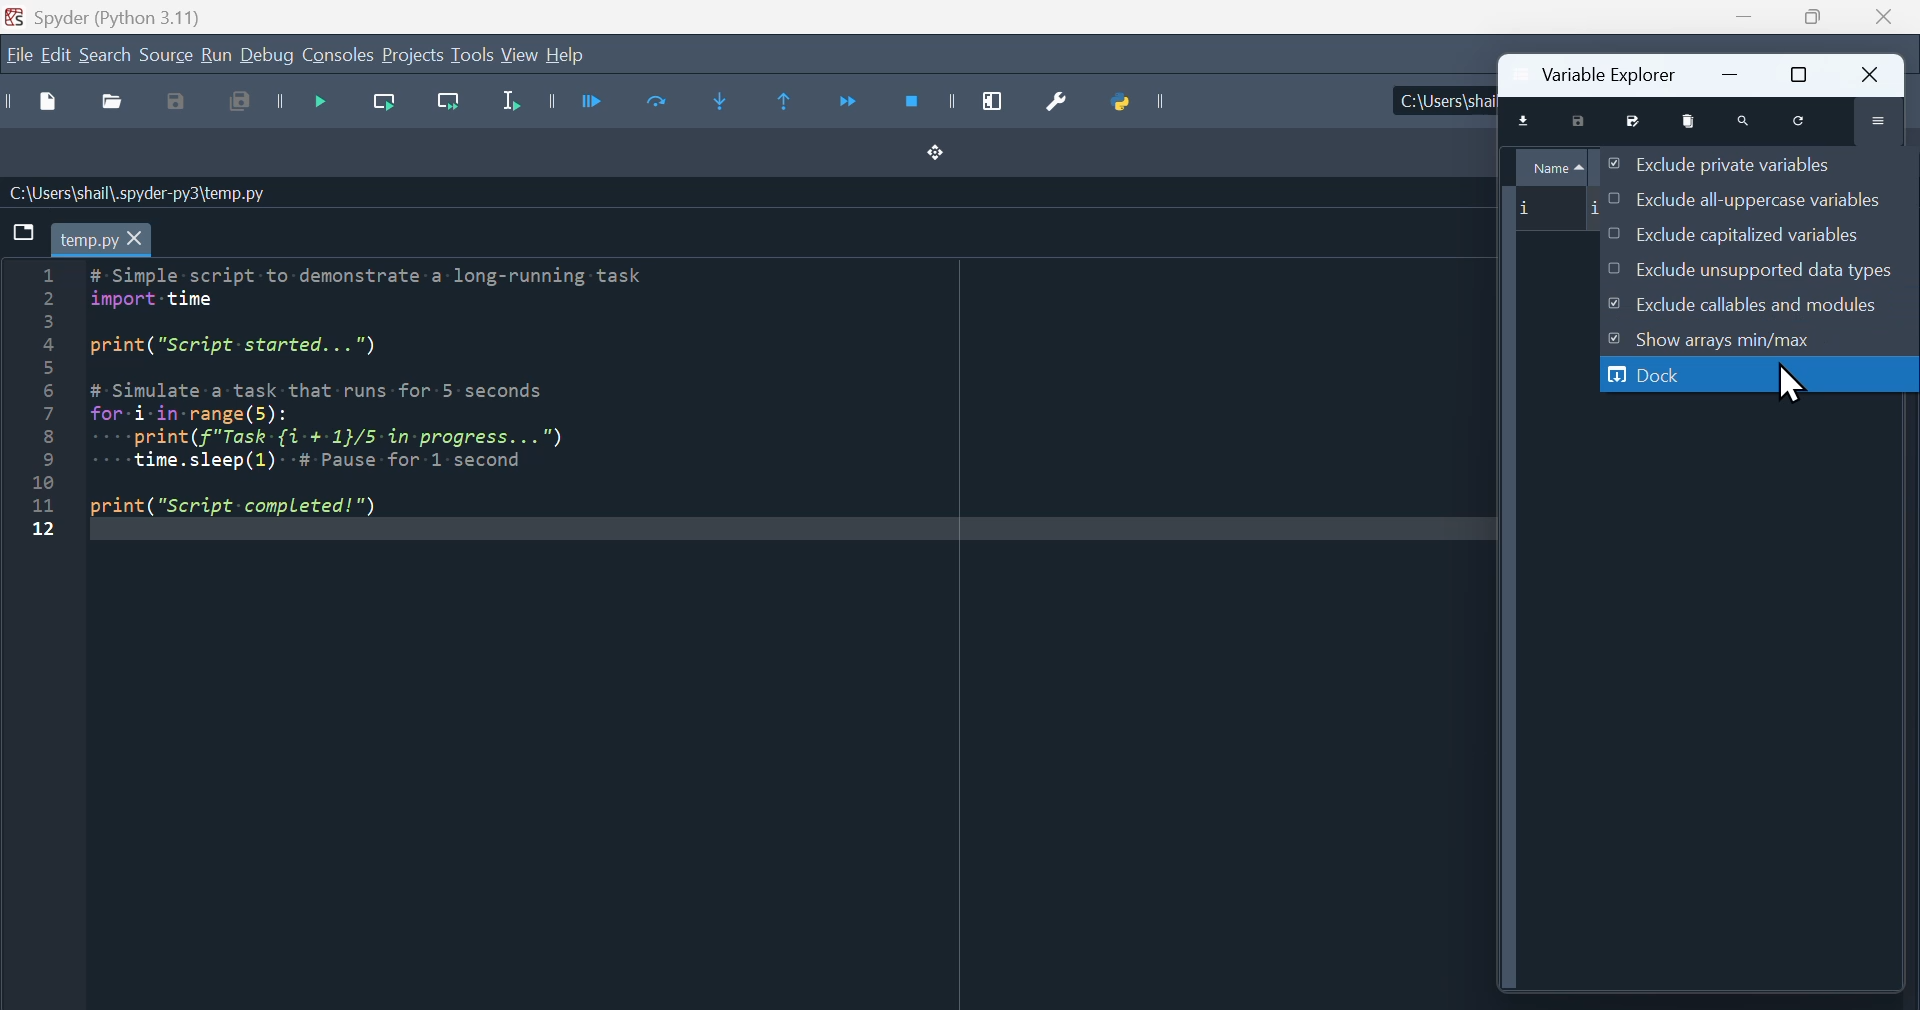 This screenshot has width=1920, height=1010. I want to click on remove all variables, so click(1692, 120).